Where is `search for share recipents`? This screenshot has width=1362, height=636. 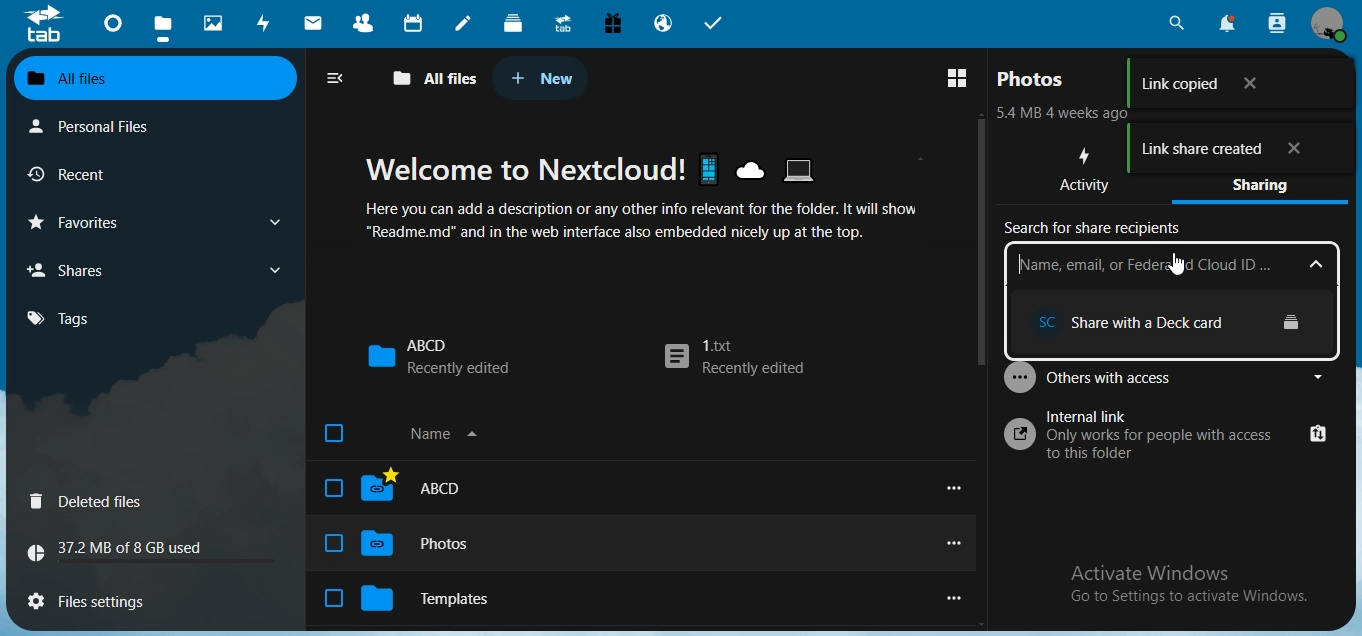 search for share recipents is located at coordinates (1097, 230).